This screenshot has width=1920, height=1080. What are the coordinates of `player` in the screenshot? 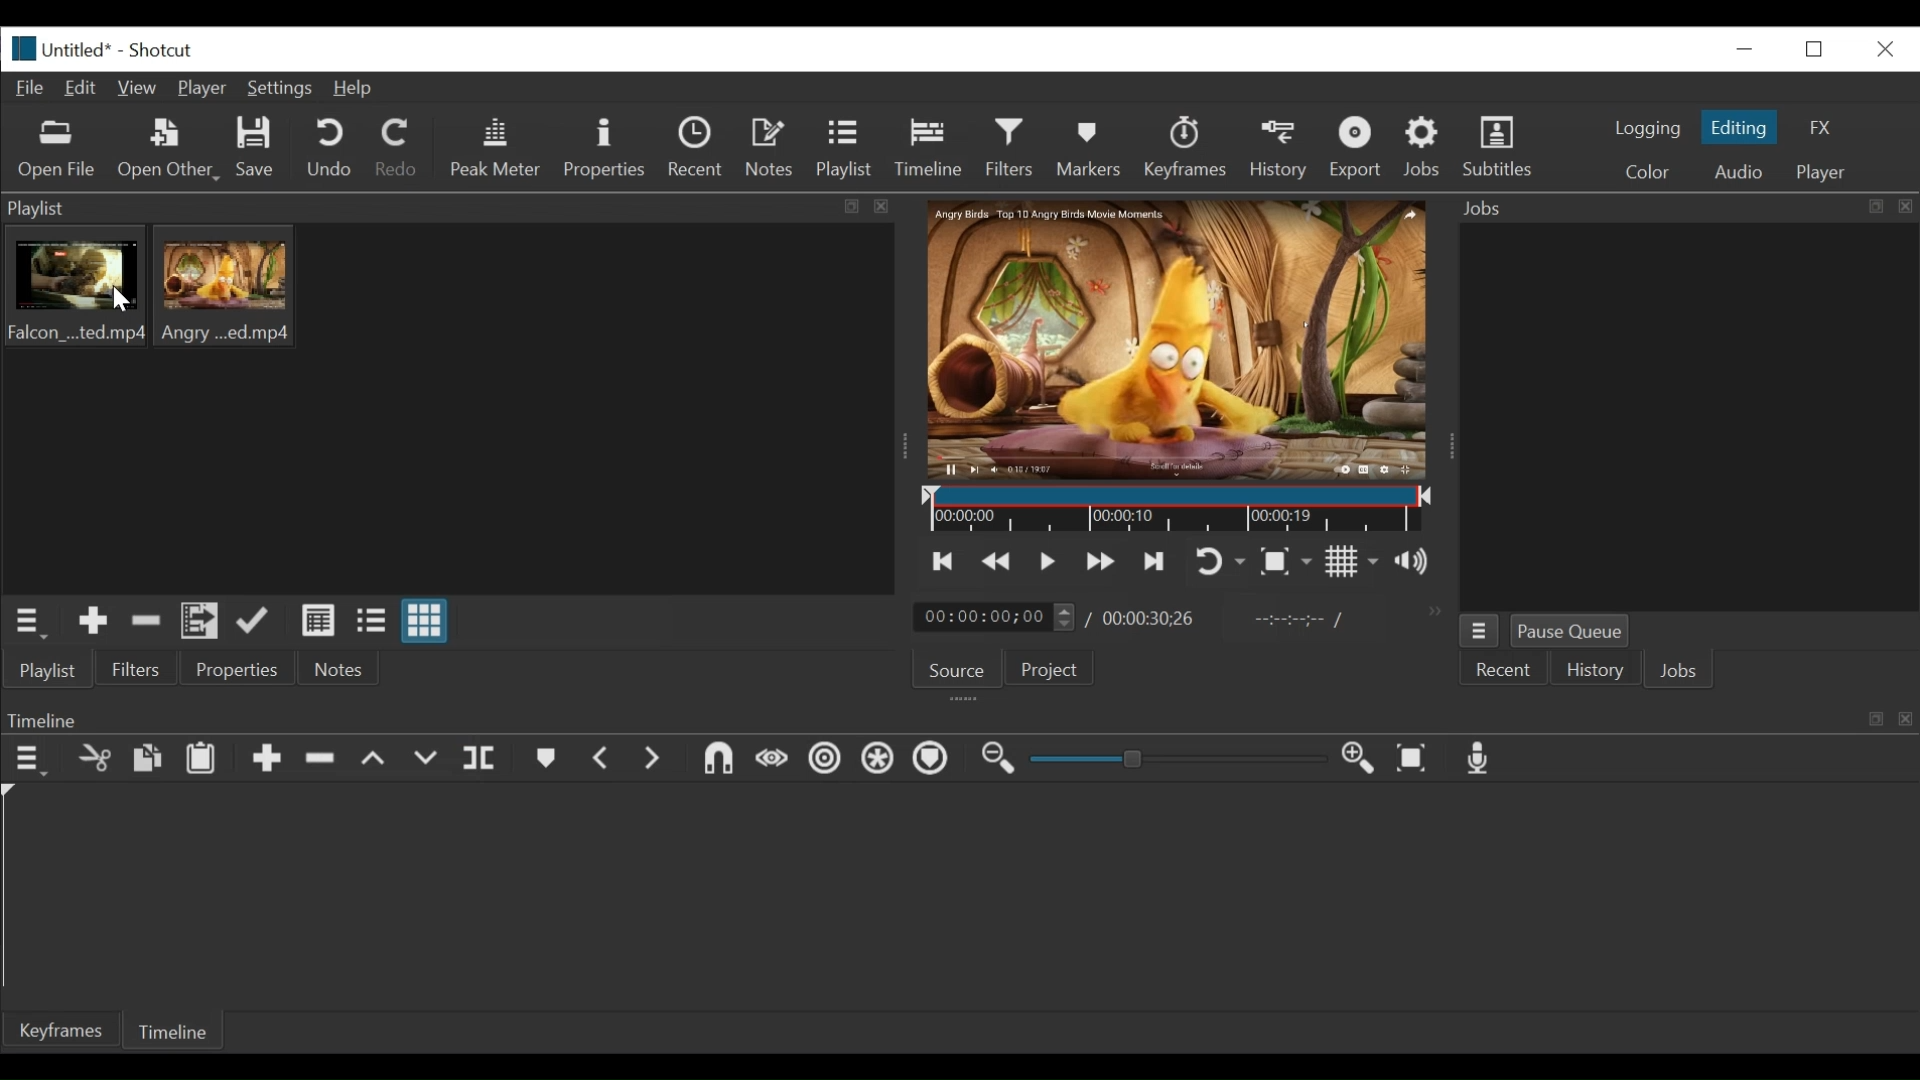 It's located at (1823, 173).